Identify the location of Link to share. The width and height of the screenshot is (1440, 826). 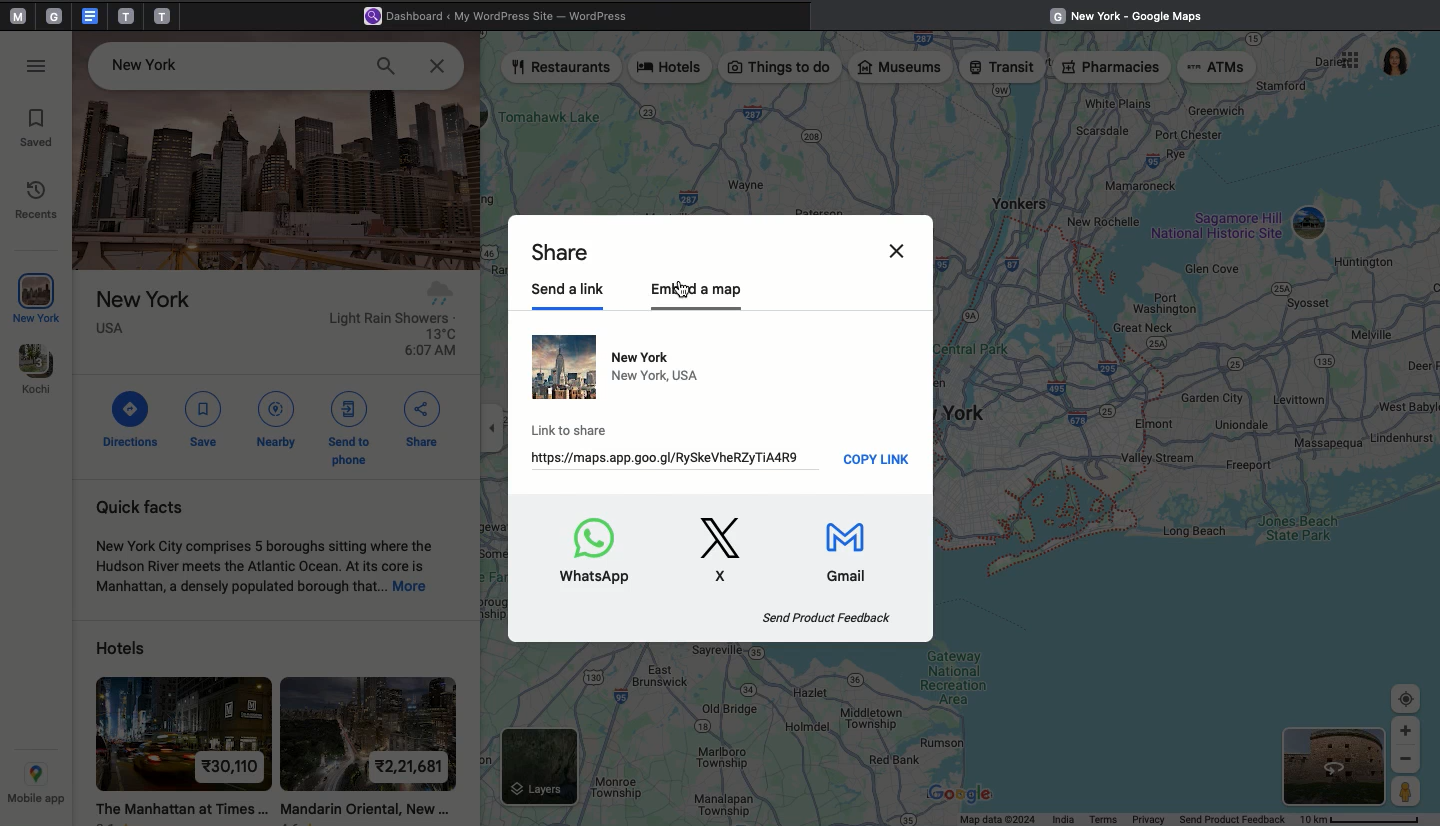
(666, 444).